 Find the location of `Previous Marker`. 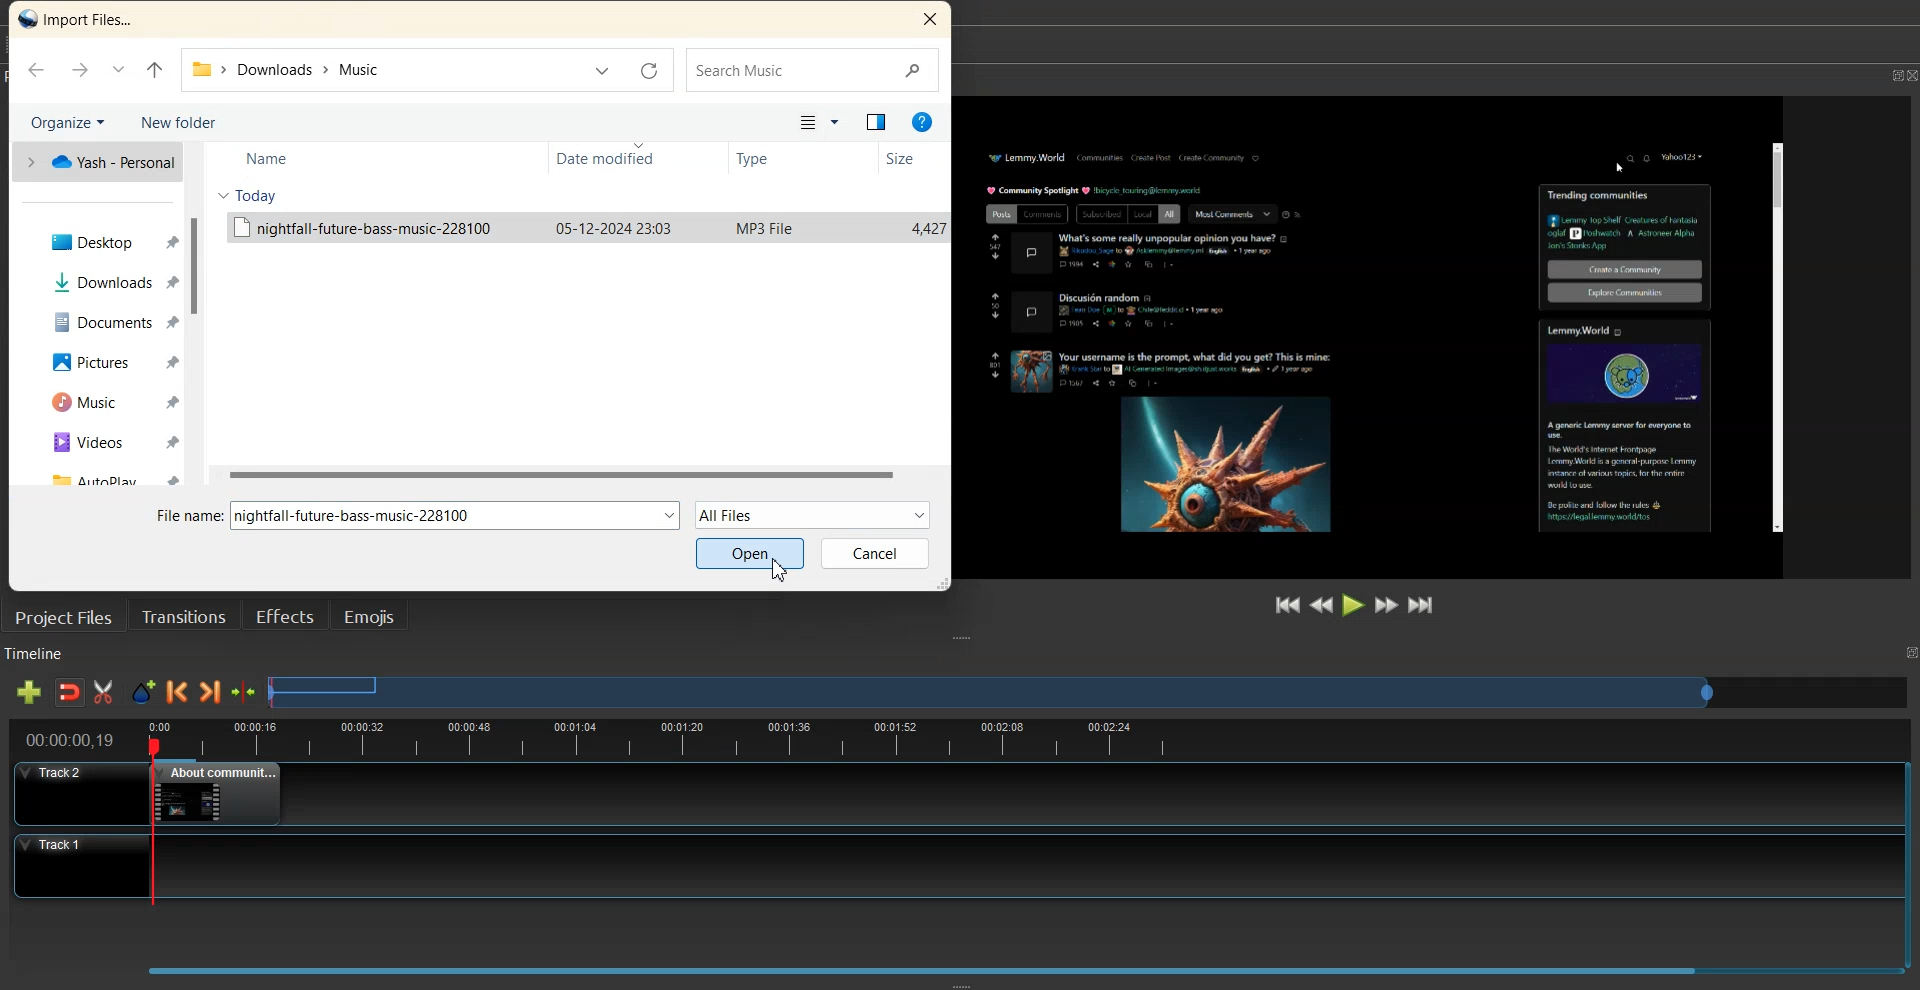

Previous Marker is located at coordinates (177, 691).